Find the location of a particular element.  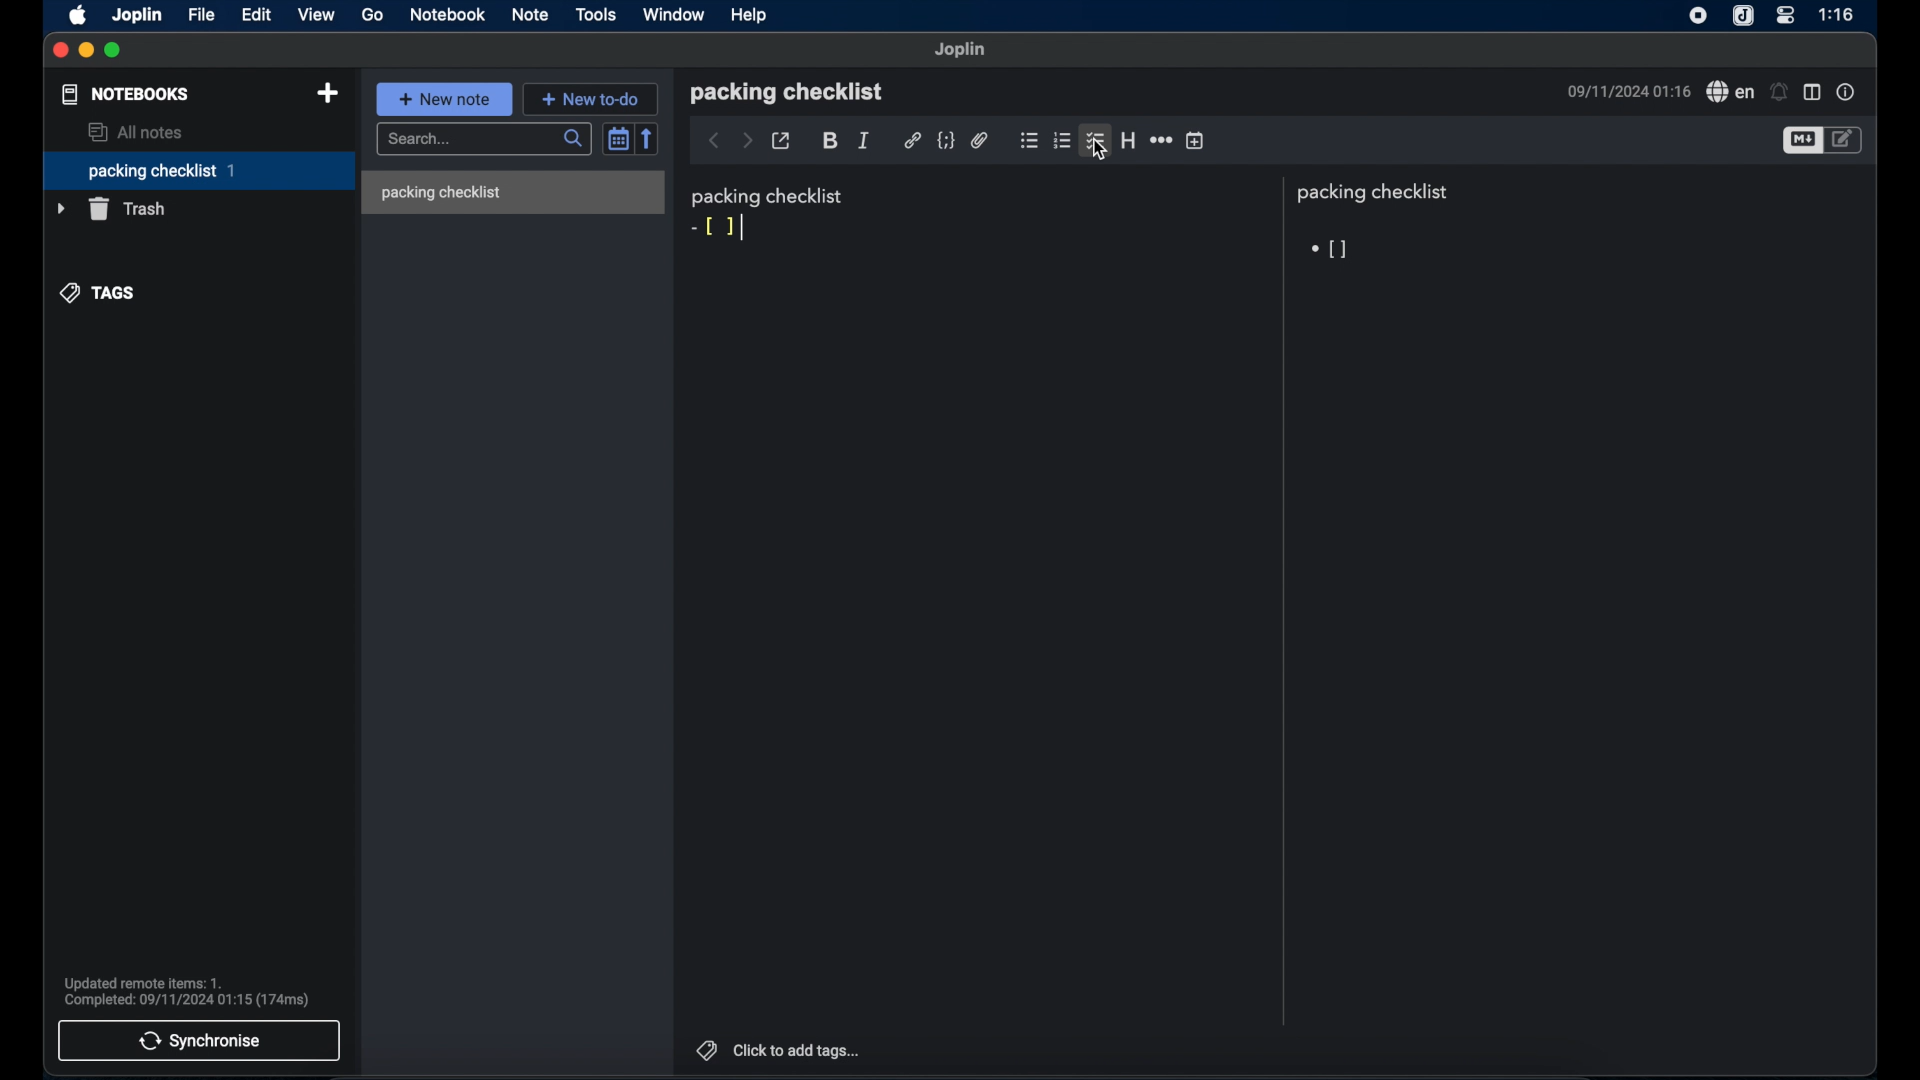

toggle editor layout is located at coordinates (1813, 91).